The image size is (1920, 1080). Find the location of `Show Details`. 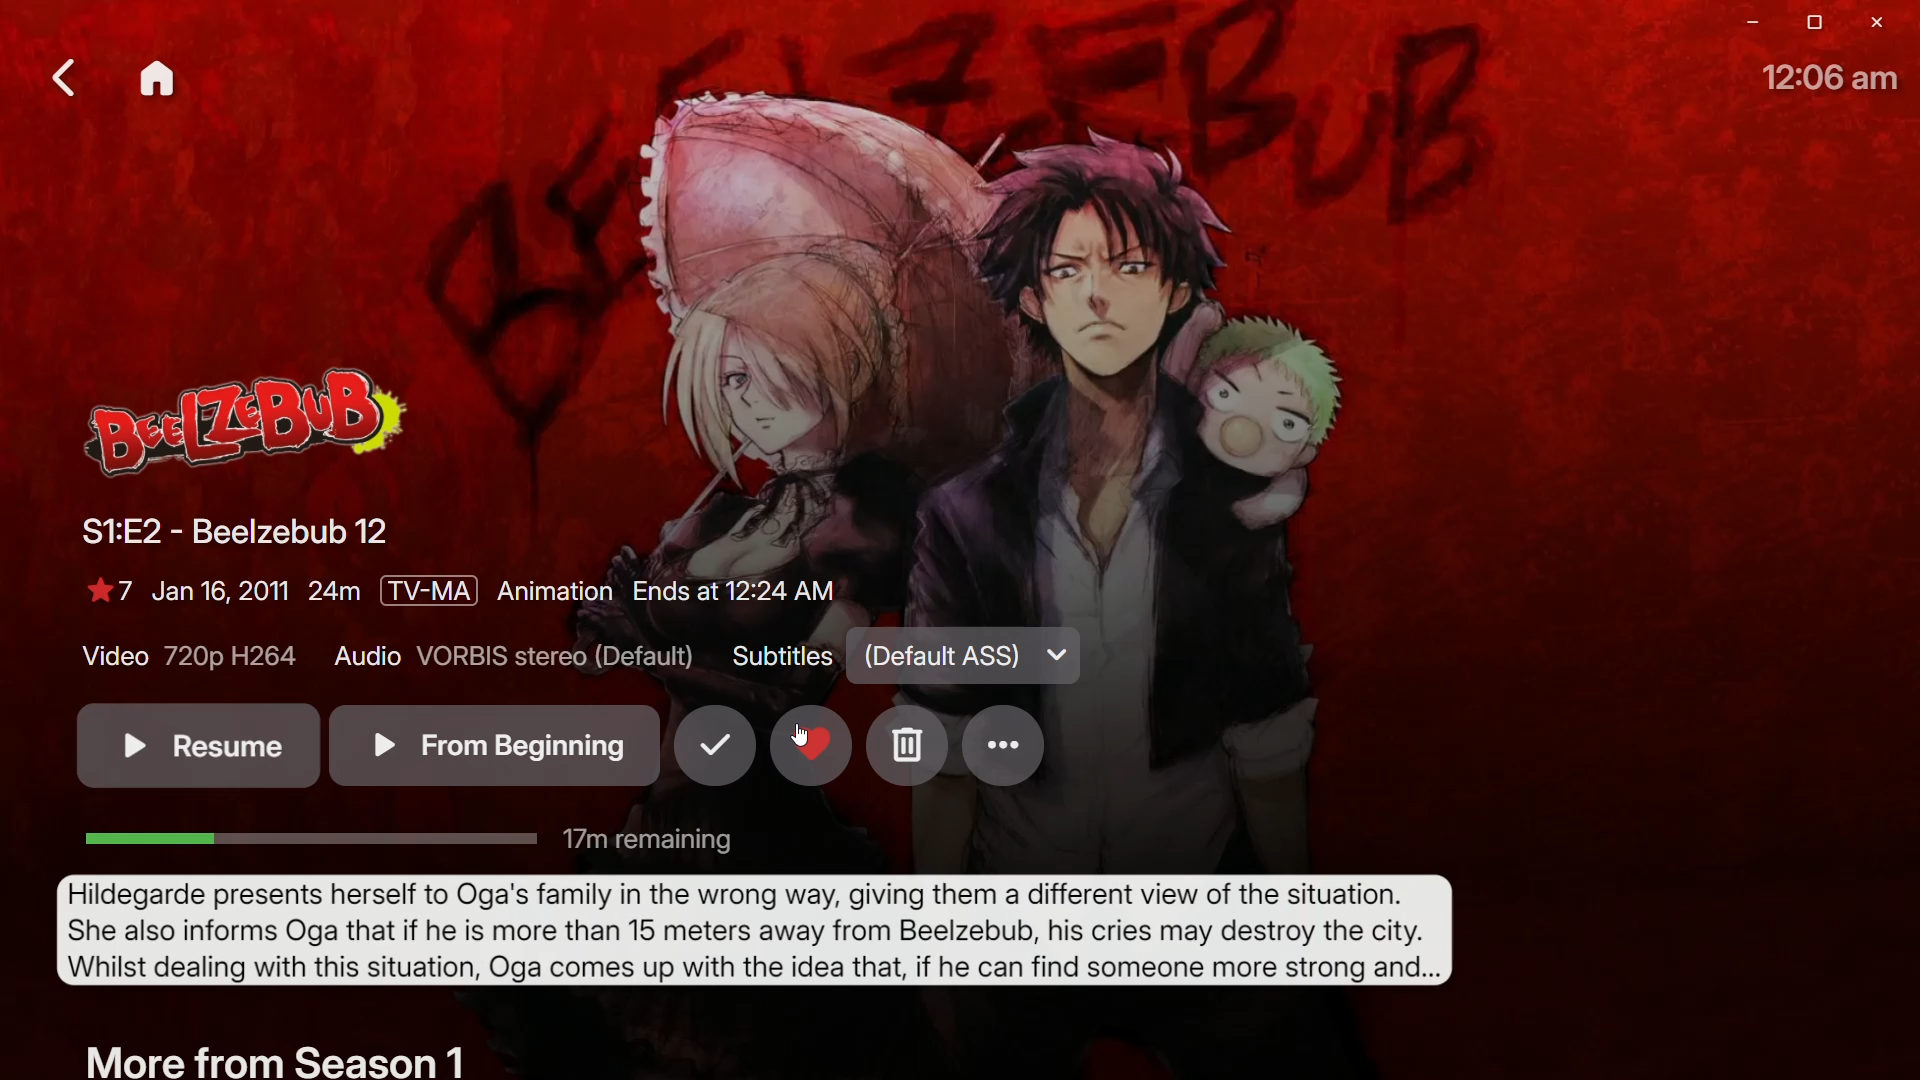

Show Details is located at coordinates (463, 599).